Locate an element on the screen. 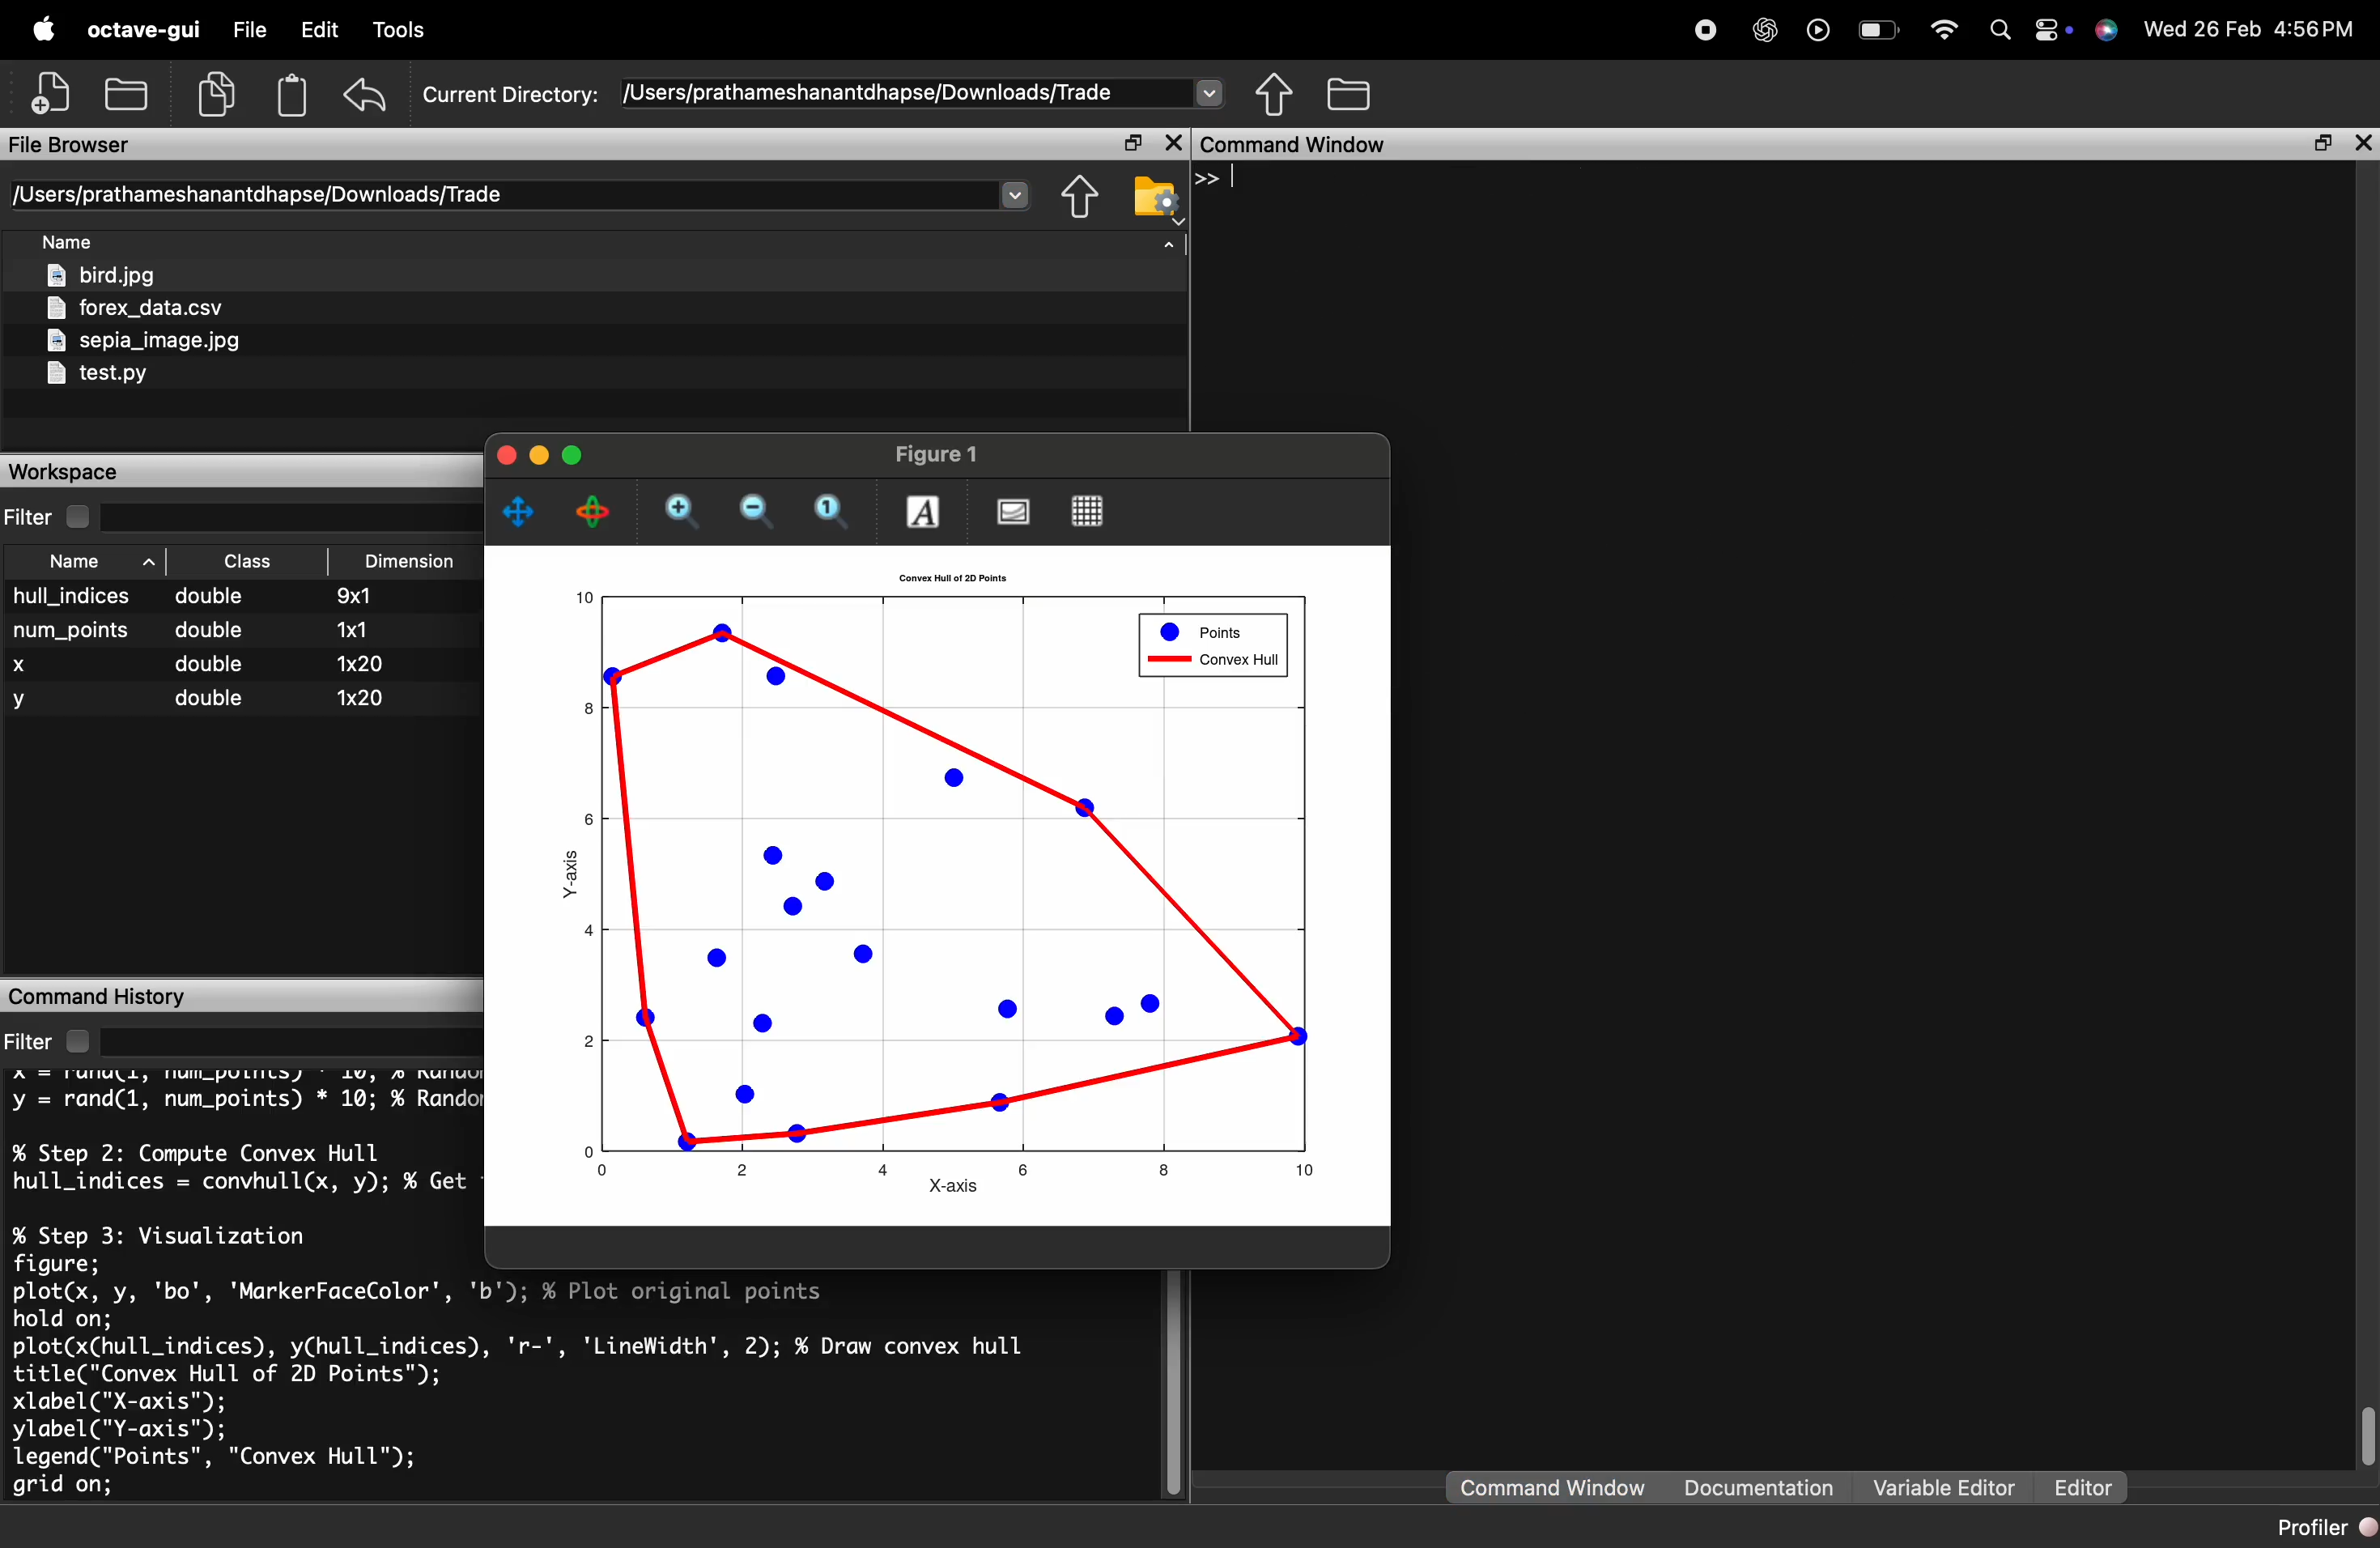 This screenshot has height=1548, width=2380. add file is located at coordinates (53, 90).